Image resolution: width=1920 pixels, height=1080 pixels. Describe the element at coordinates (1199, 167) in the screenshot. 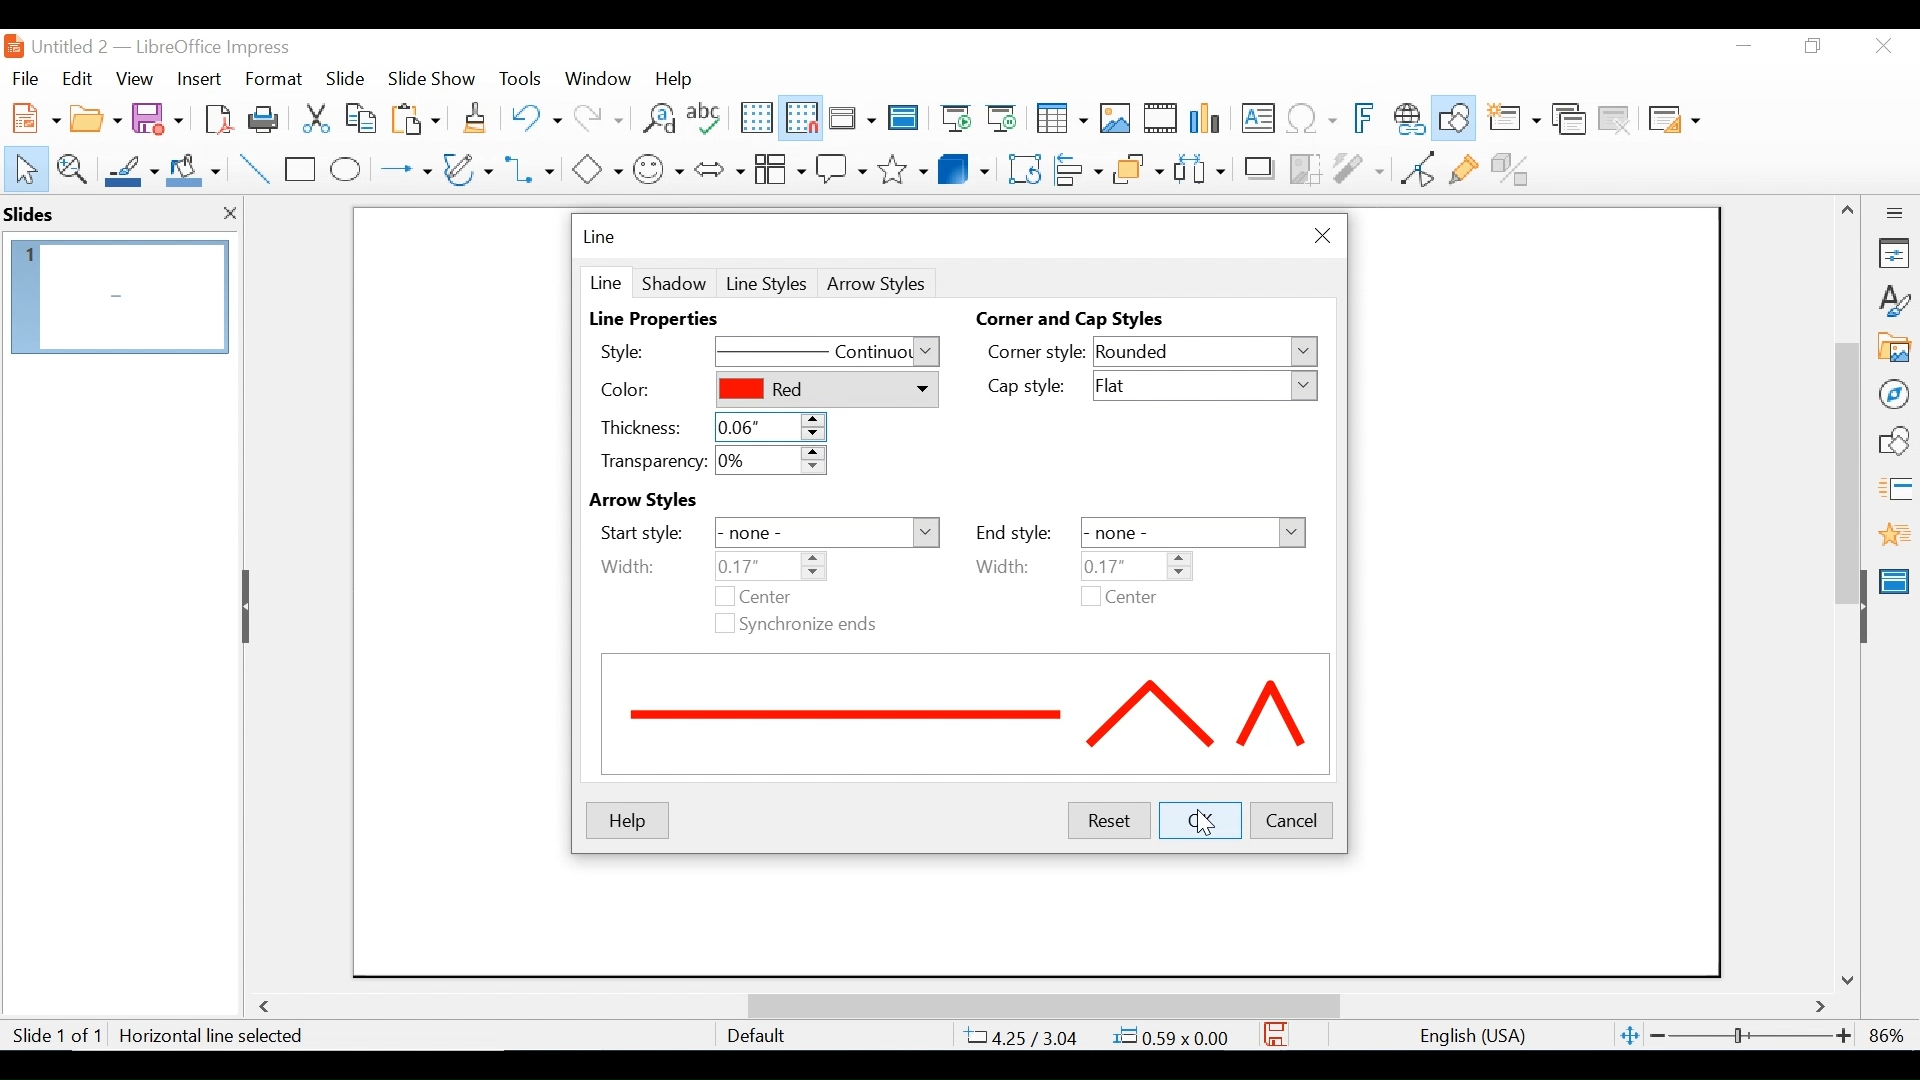

I see `Select atleast three images to Distribute` at that location.